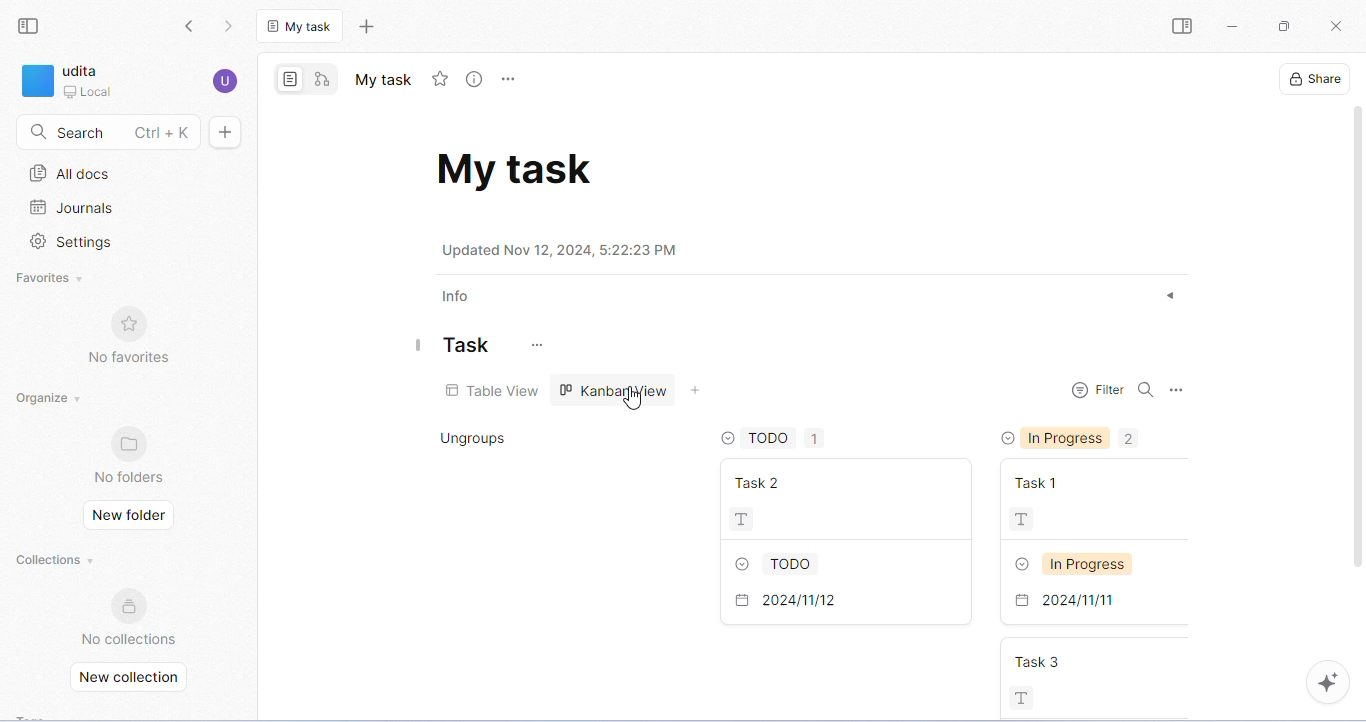 The height and width of the screenshot is (722, 1366). Describe the element at coordinates (72, 208) in the screenshot. I see `journals` at that location.